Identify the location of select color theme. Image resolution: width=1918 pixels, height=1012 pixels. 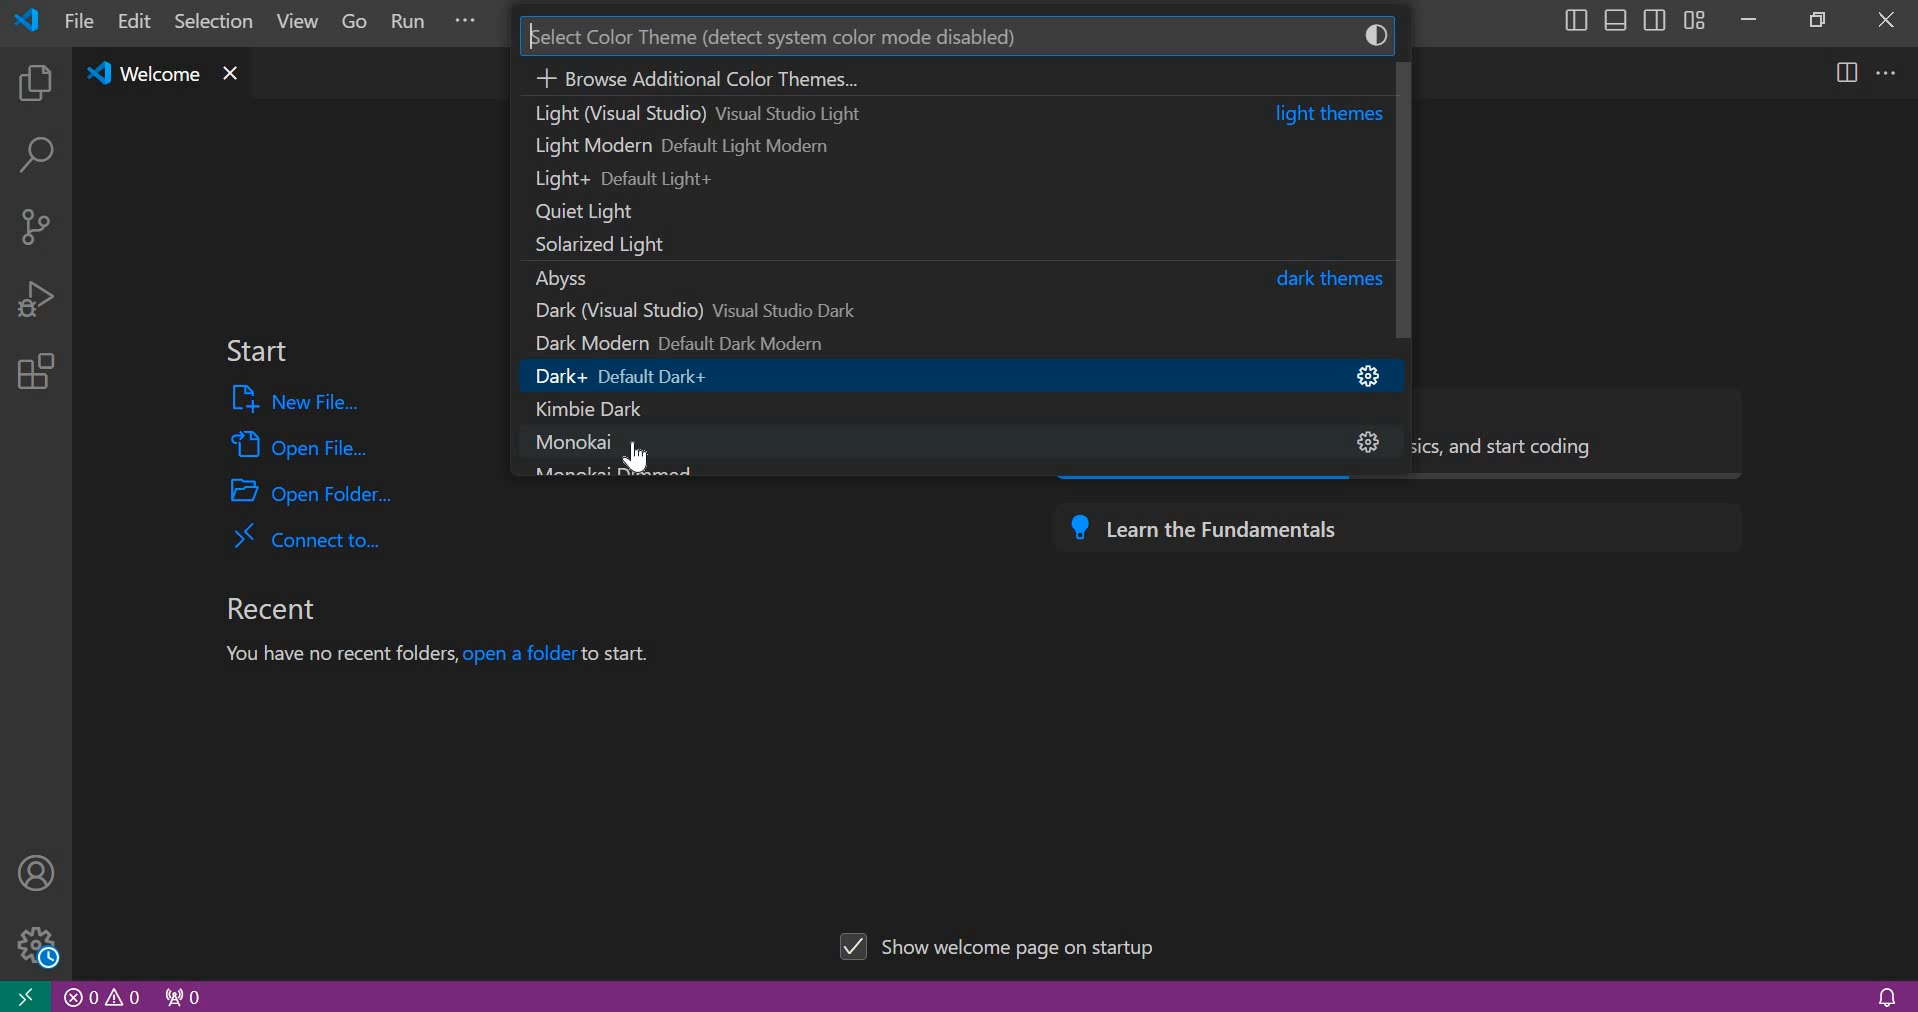
(934, 32).